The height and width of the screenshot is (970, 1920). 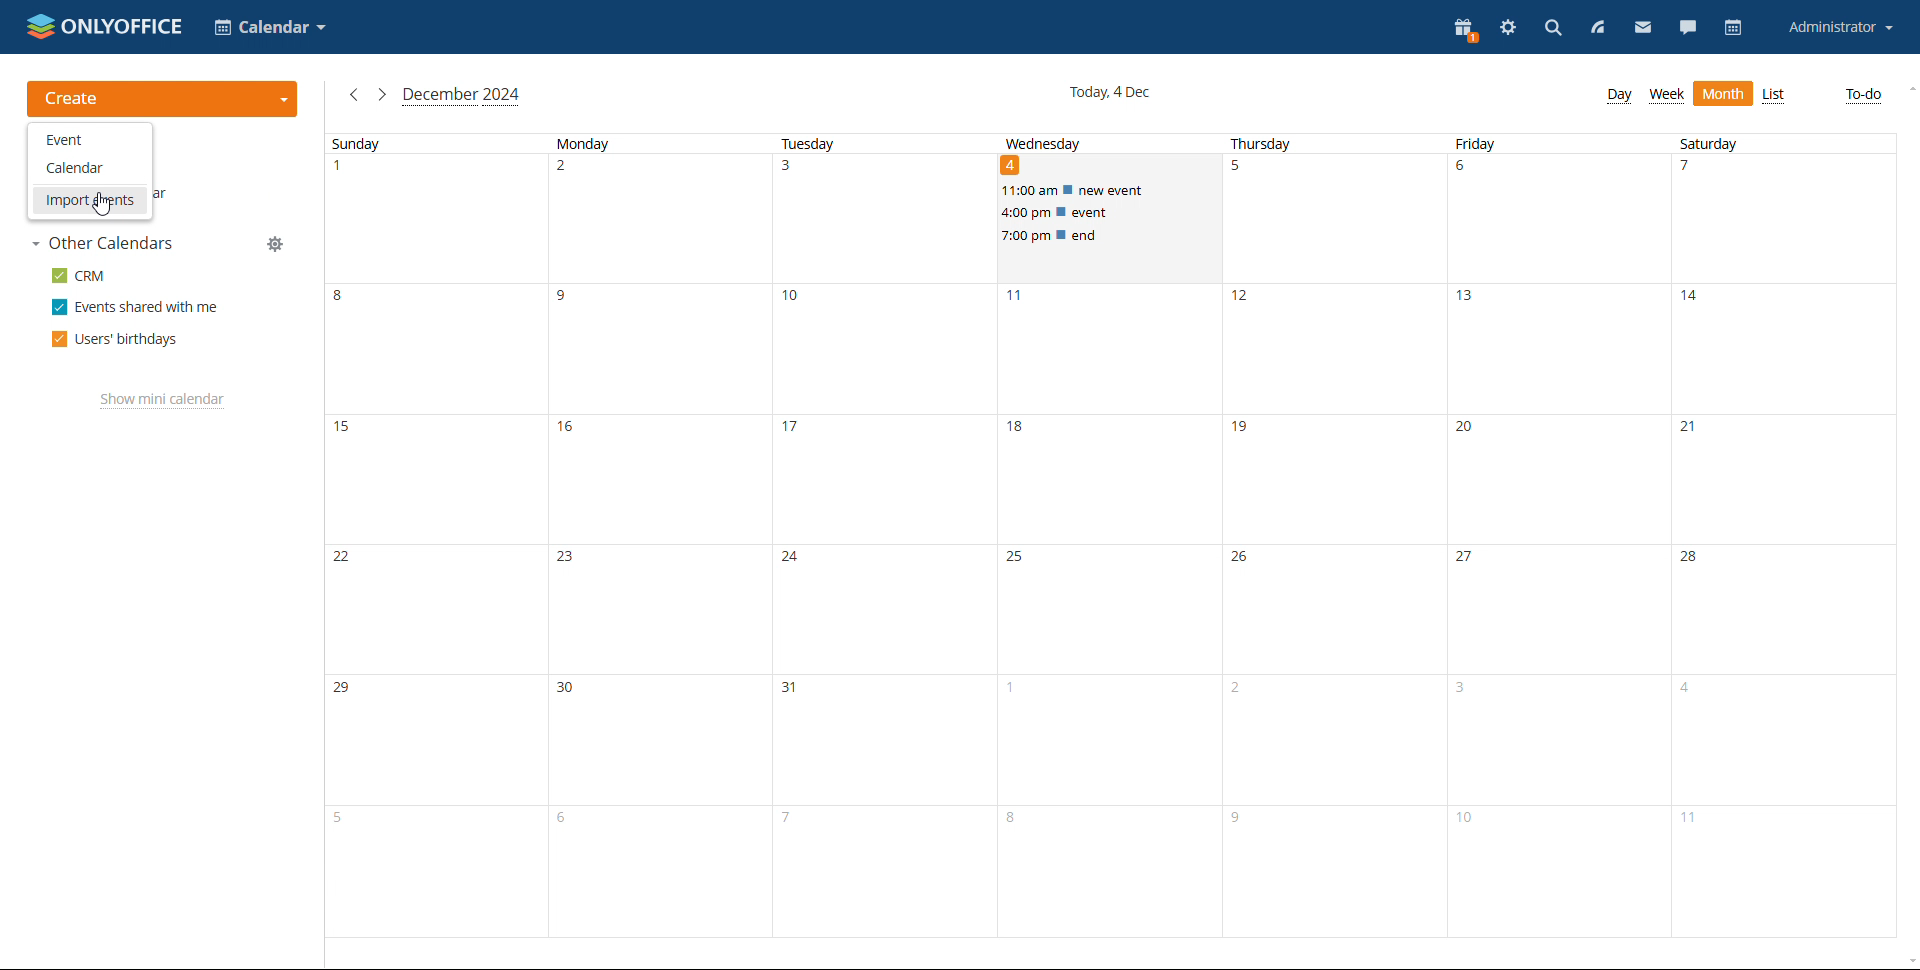 What do you see at coordinates (1666, 96) in the screenshot?
I see `week` at bounding box center [1666, 96].